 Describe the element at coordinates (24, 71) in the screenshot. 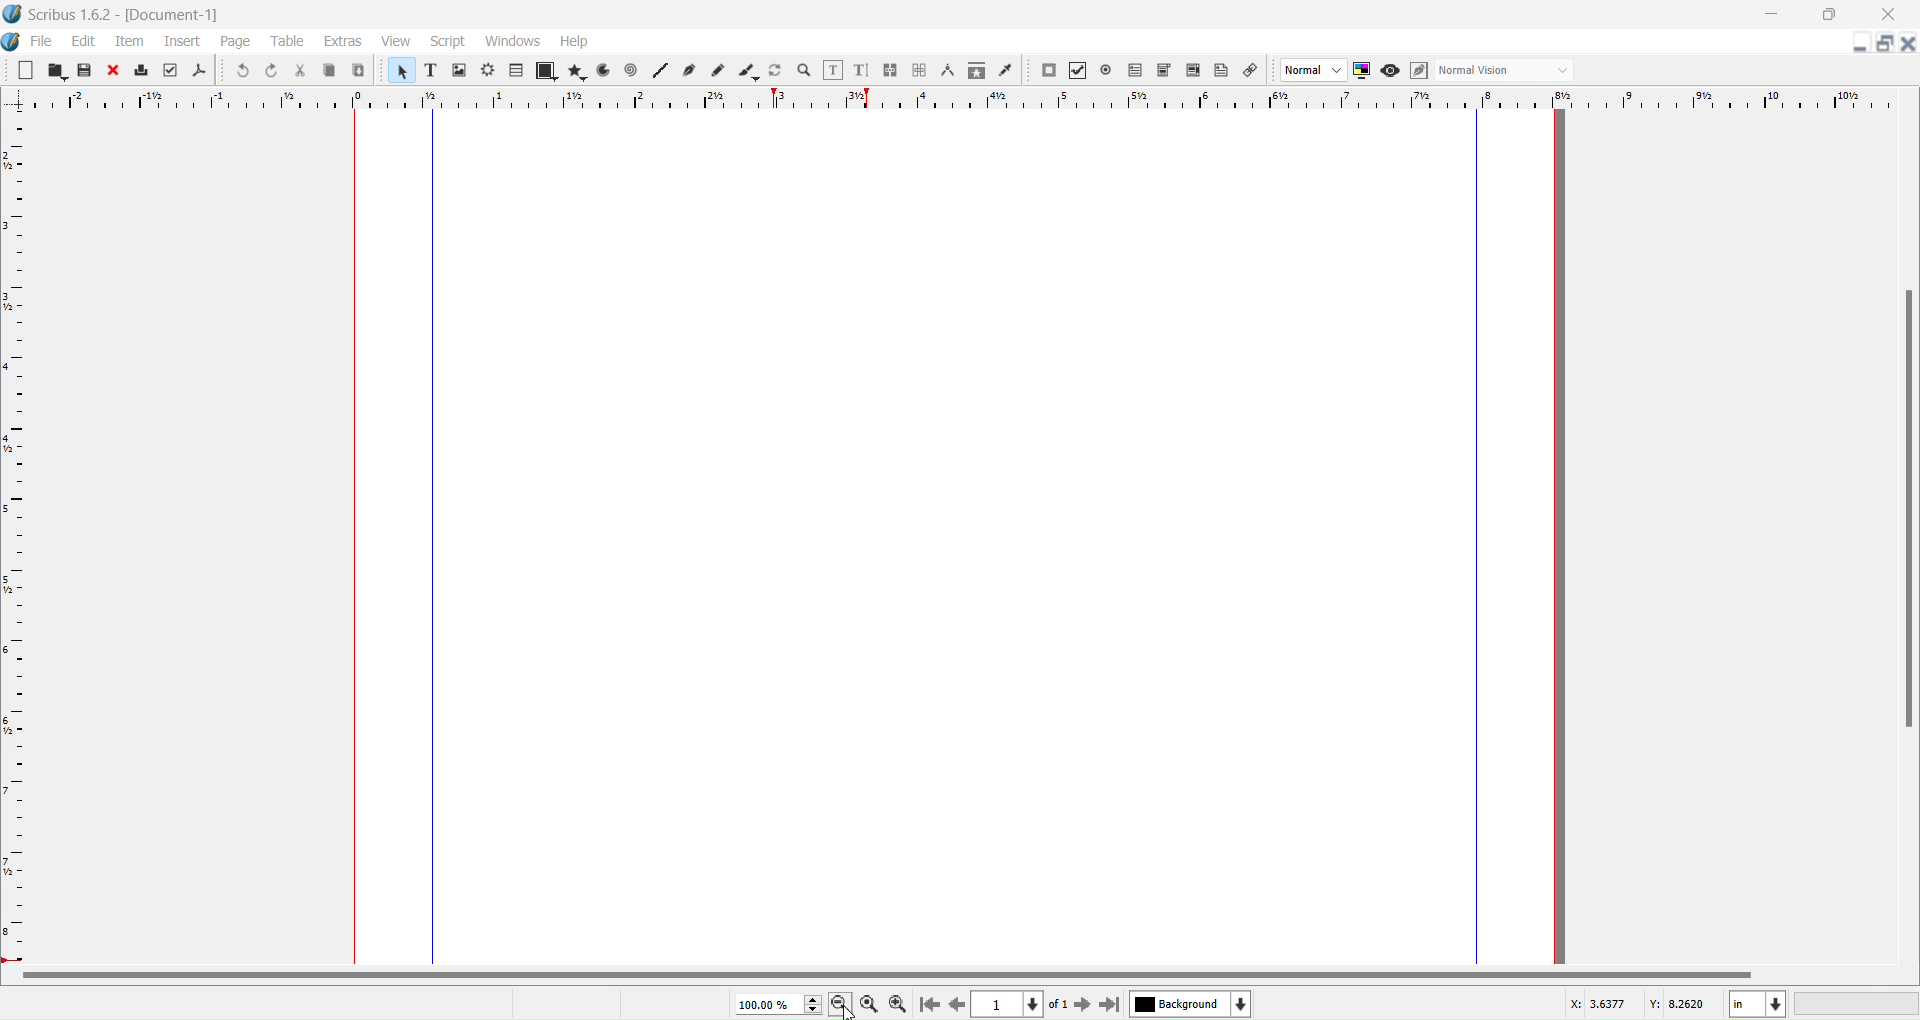

I see `New` at that location.